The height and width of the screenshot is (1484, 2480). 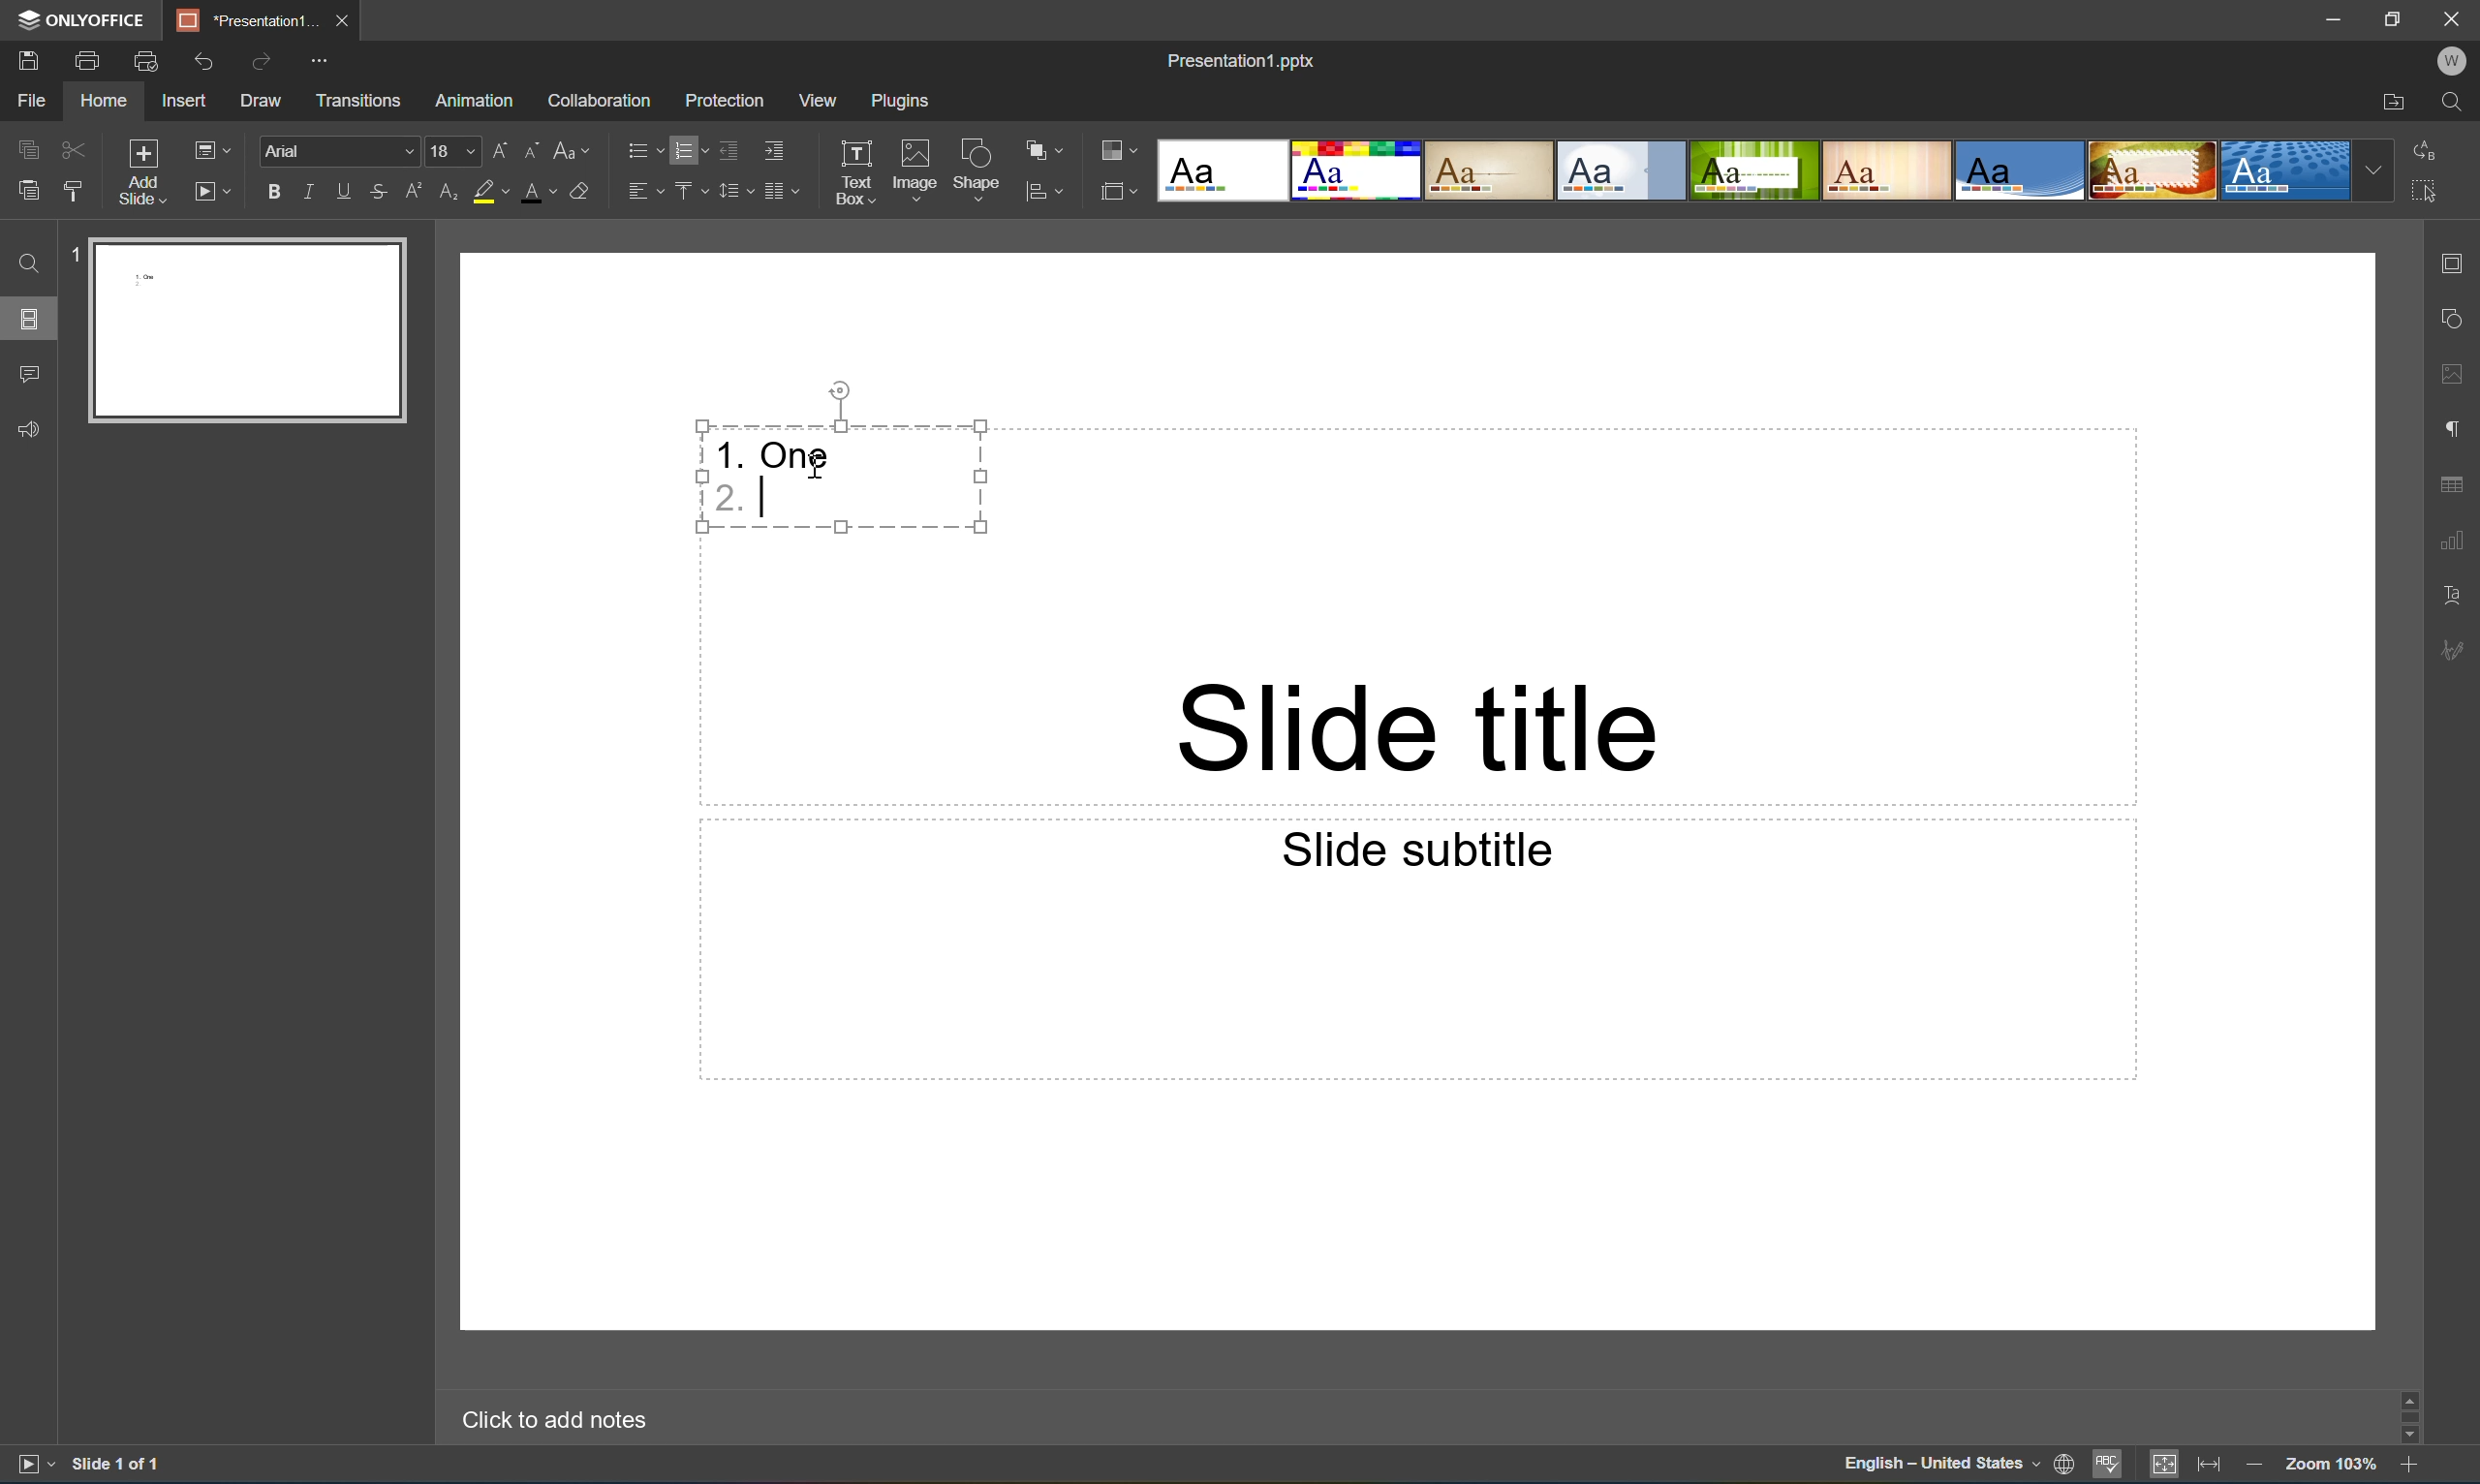 I want to click on Find, so click(x=2455, y=101).